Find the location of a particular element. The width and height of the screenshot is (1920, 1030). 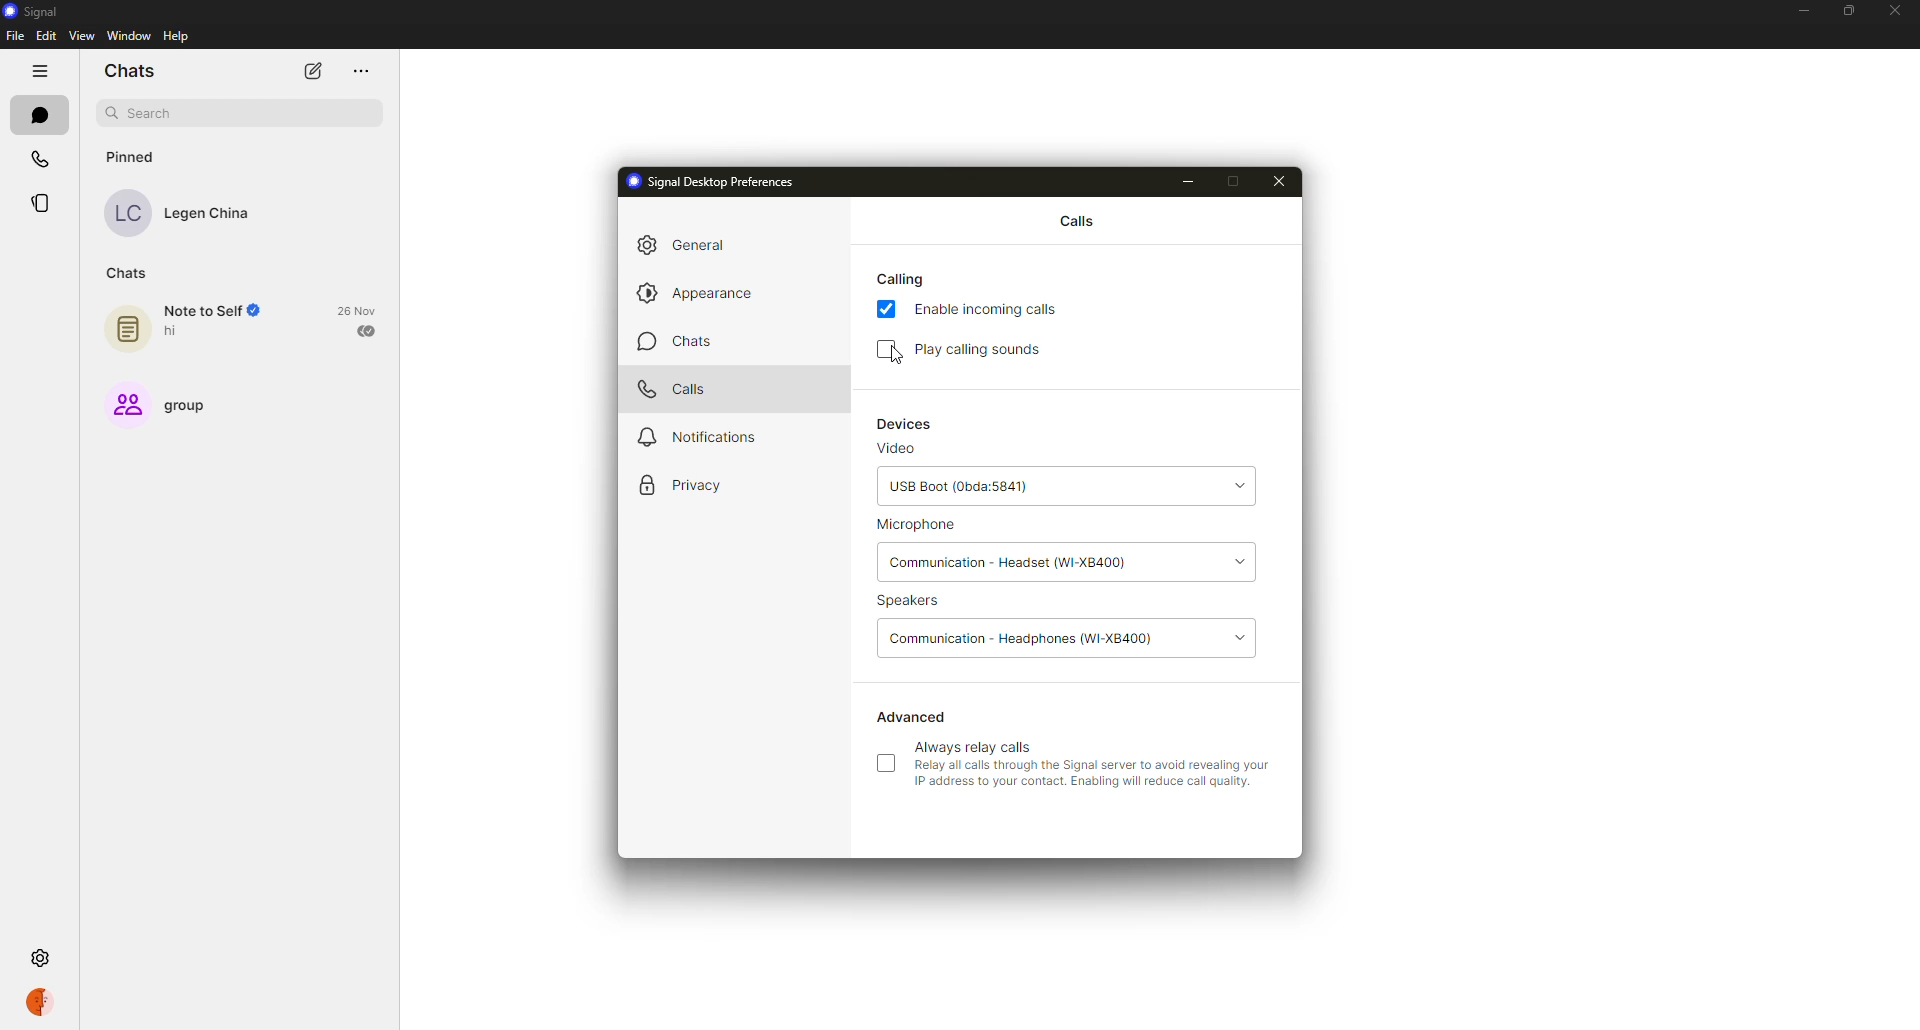

Verified is located at coordinates (261, 312).